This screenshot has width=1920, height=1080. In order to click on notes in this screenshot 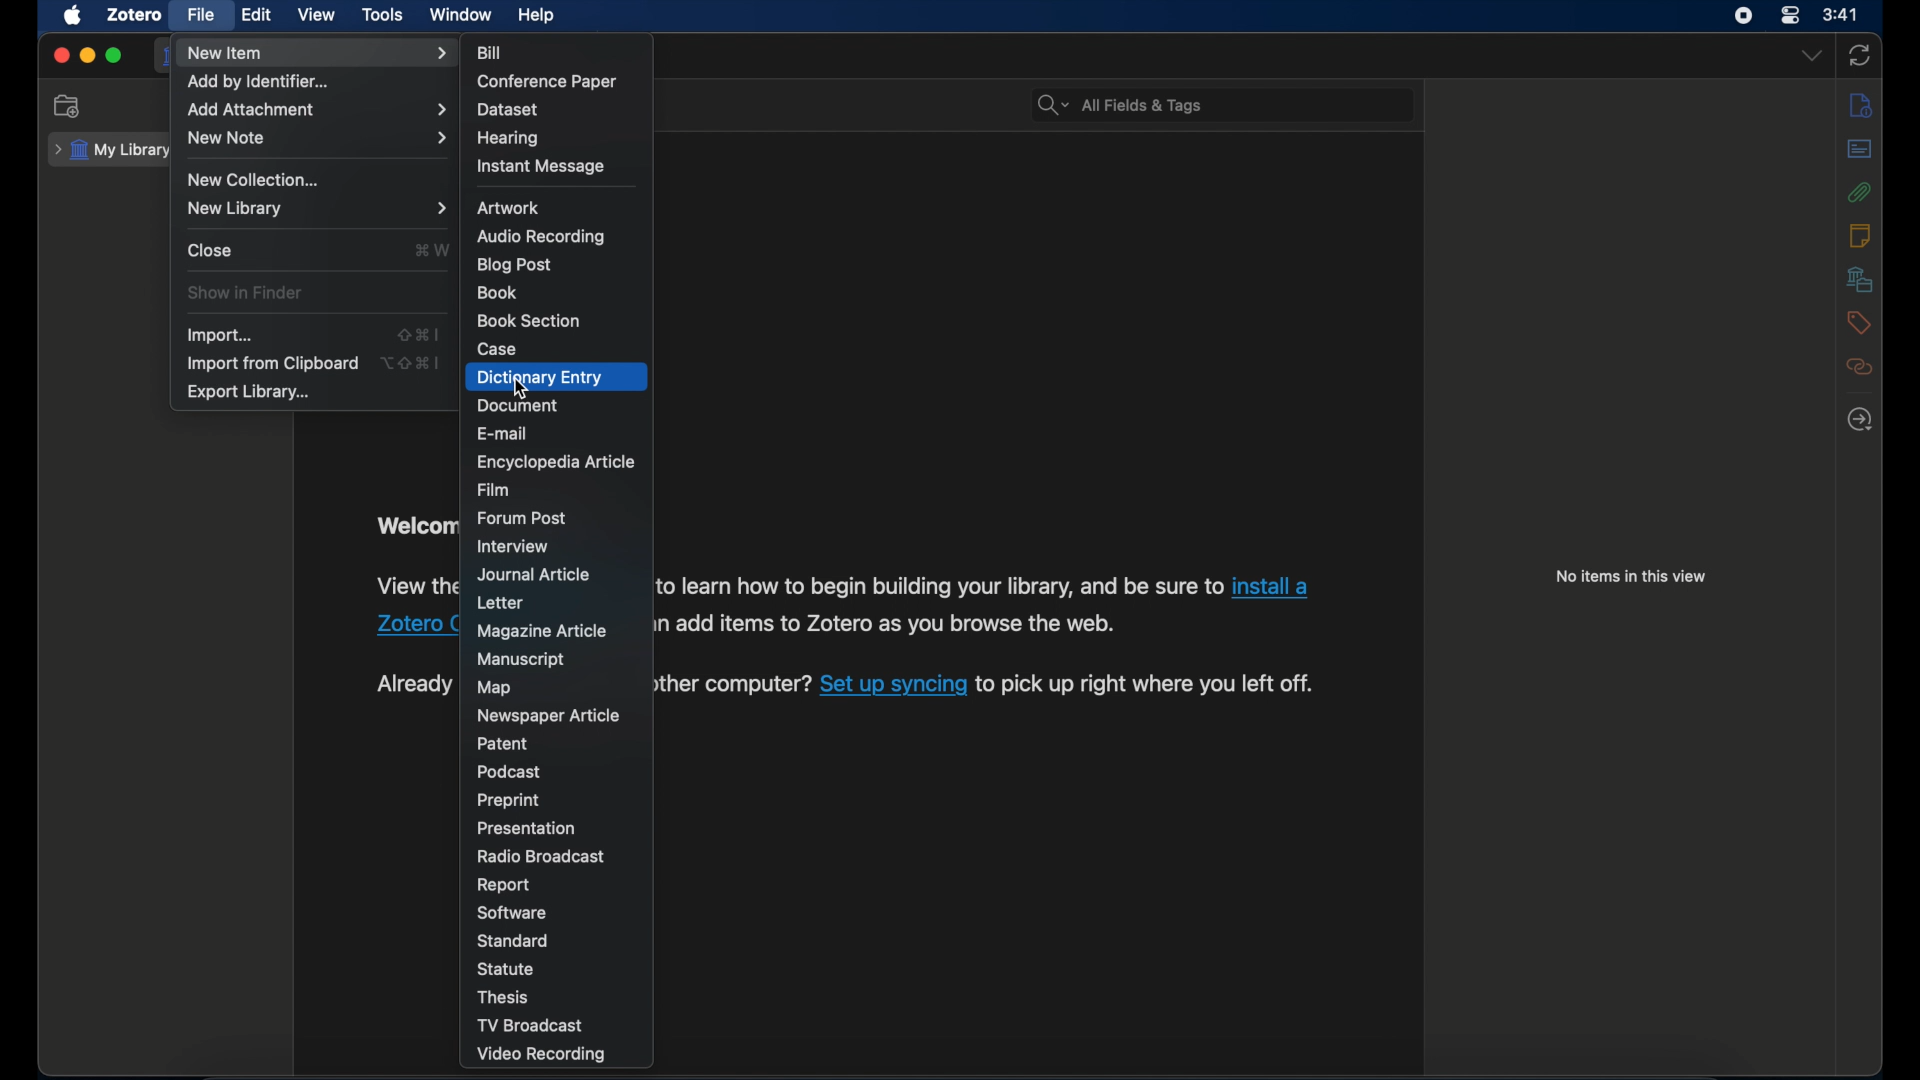, I will do `click(1859, 235)`.